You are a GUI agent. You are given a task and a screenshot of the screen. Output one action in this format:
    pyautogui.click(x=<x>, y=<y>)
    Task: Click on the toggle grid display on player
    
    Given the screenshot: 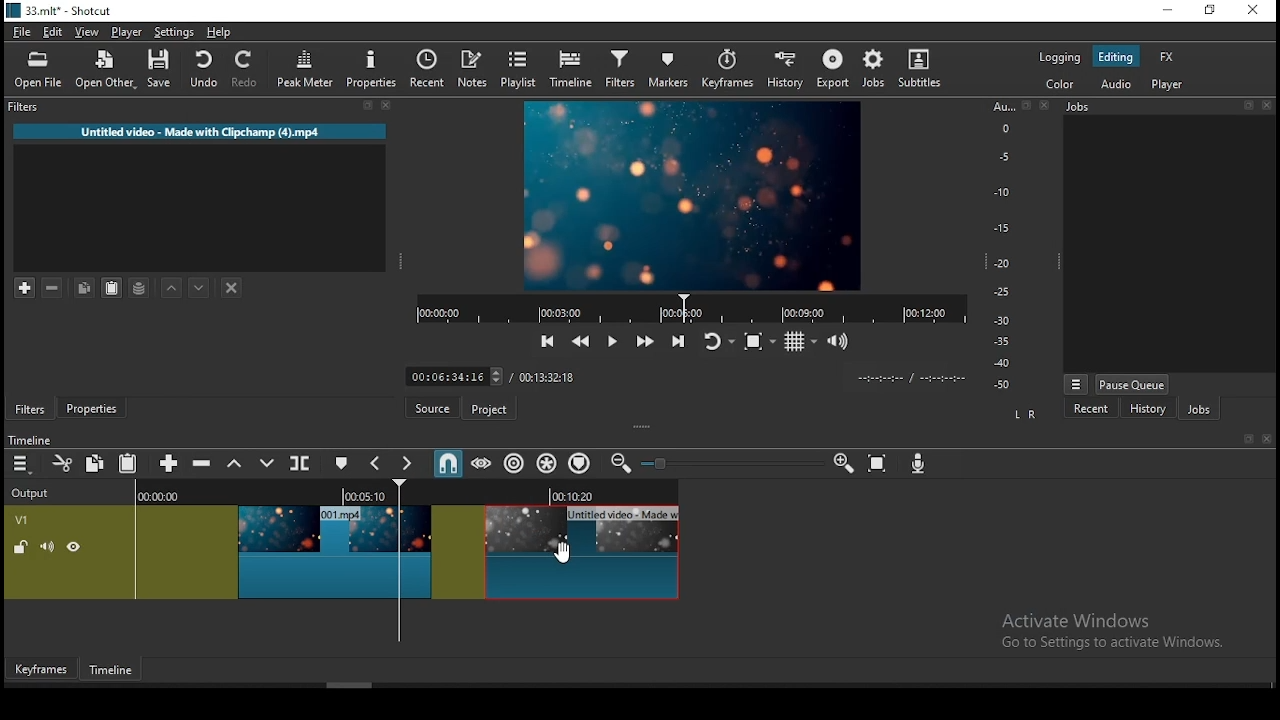 What is the action you would take?
    pyautogui.click(x=803, y=339)
    